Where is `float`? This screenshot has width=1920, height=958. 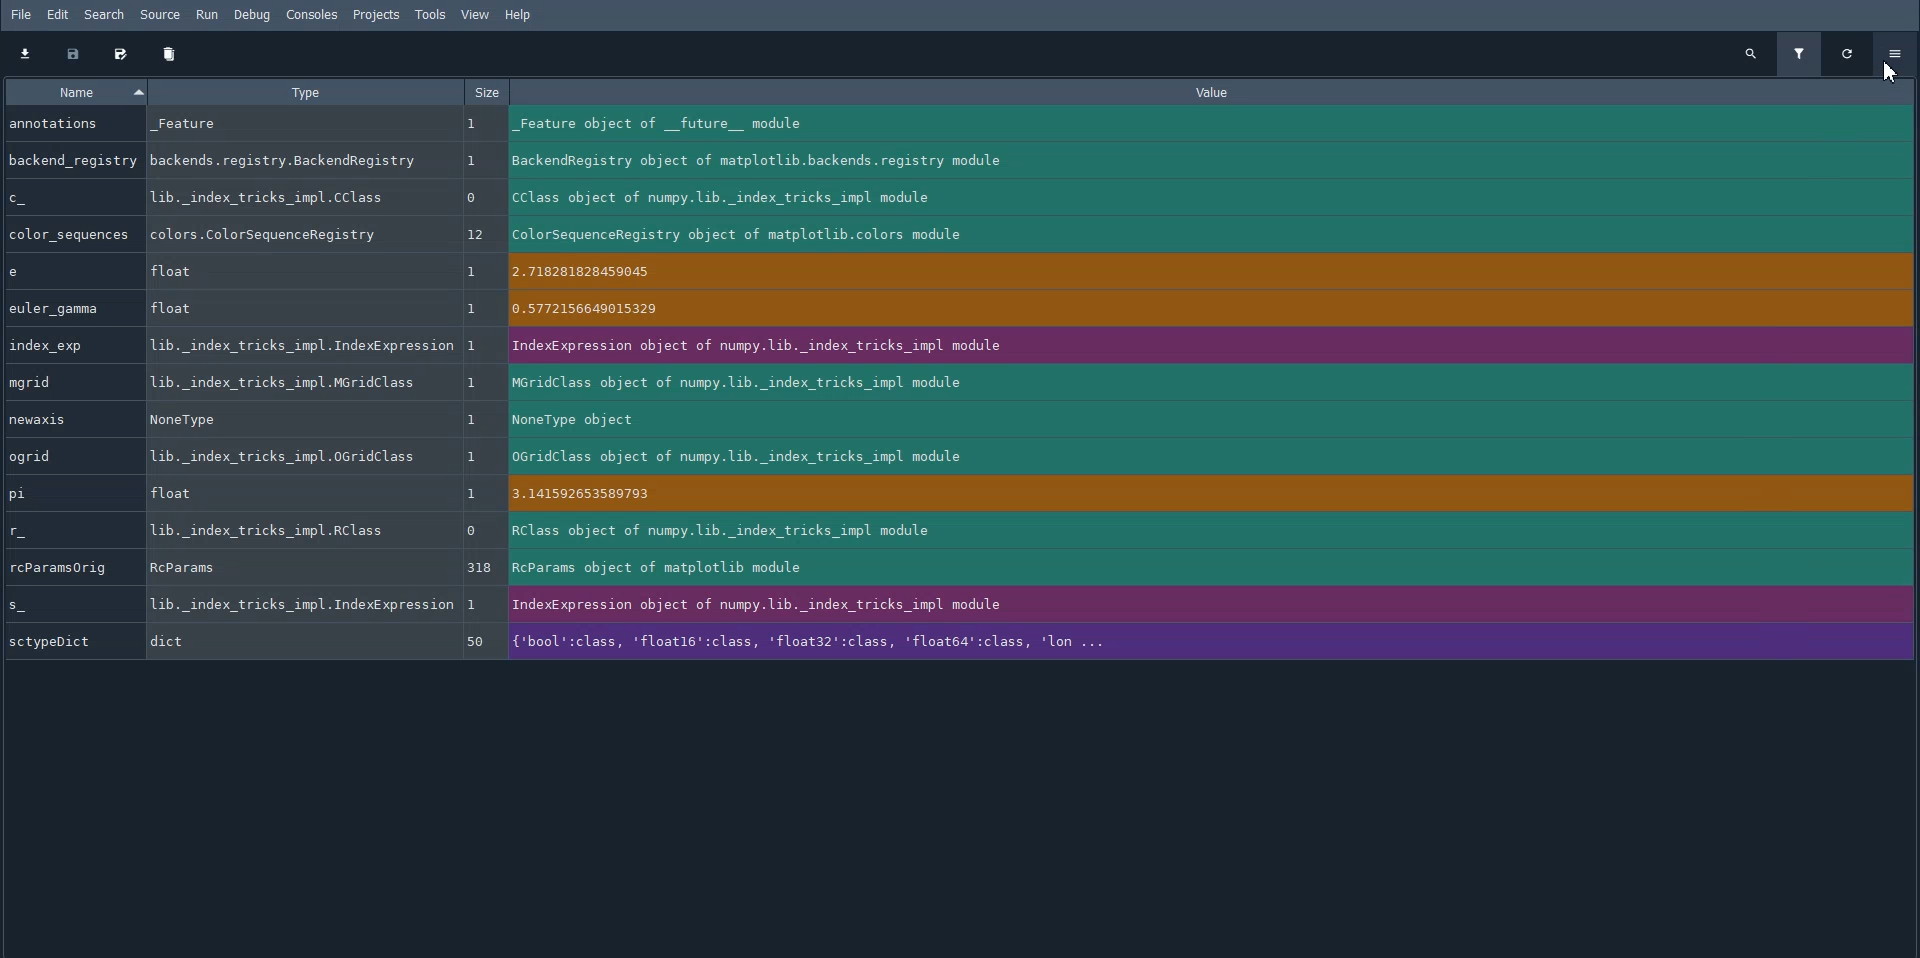
float is located at coordinates (278, 272).